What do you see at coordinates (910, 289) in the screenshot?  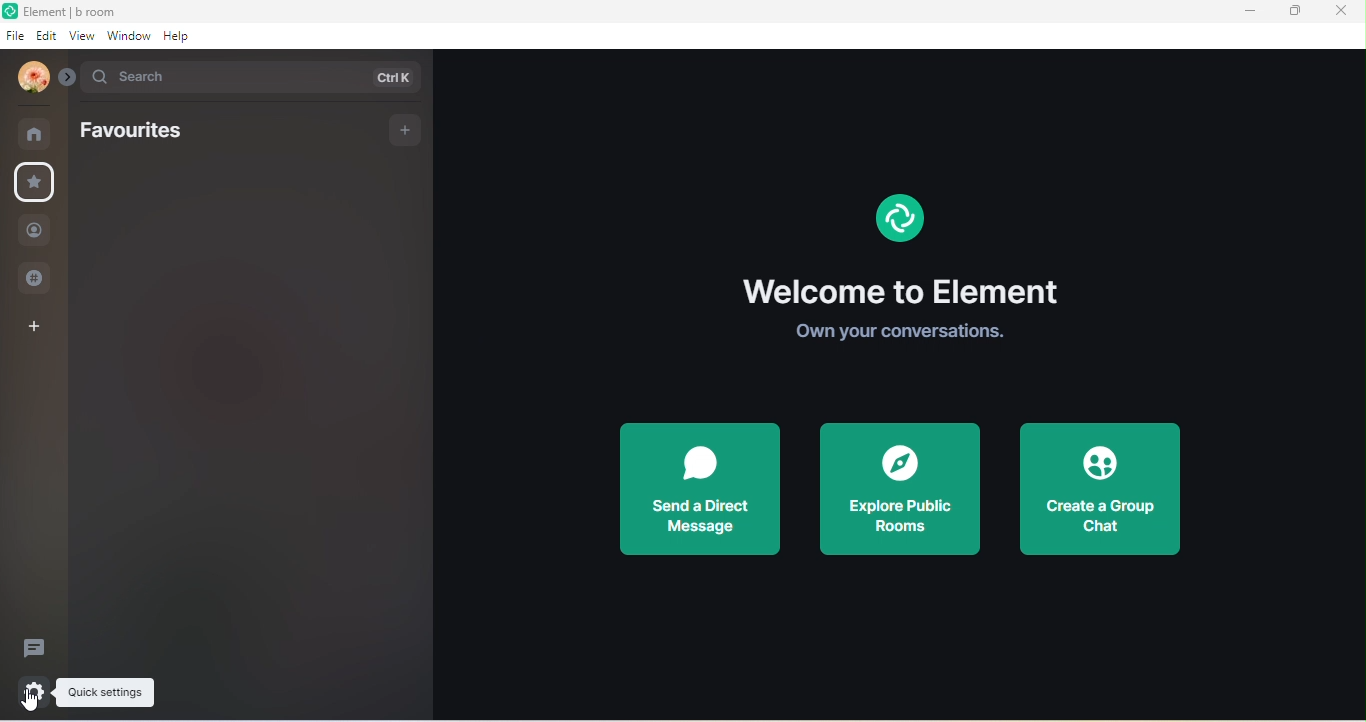 I see `welcome to element` at bounding box center [910, 289].